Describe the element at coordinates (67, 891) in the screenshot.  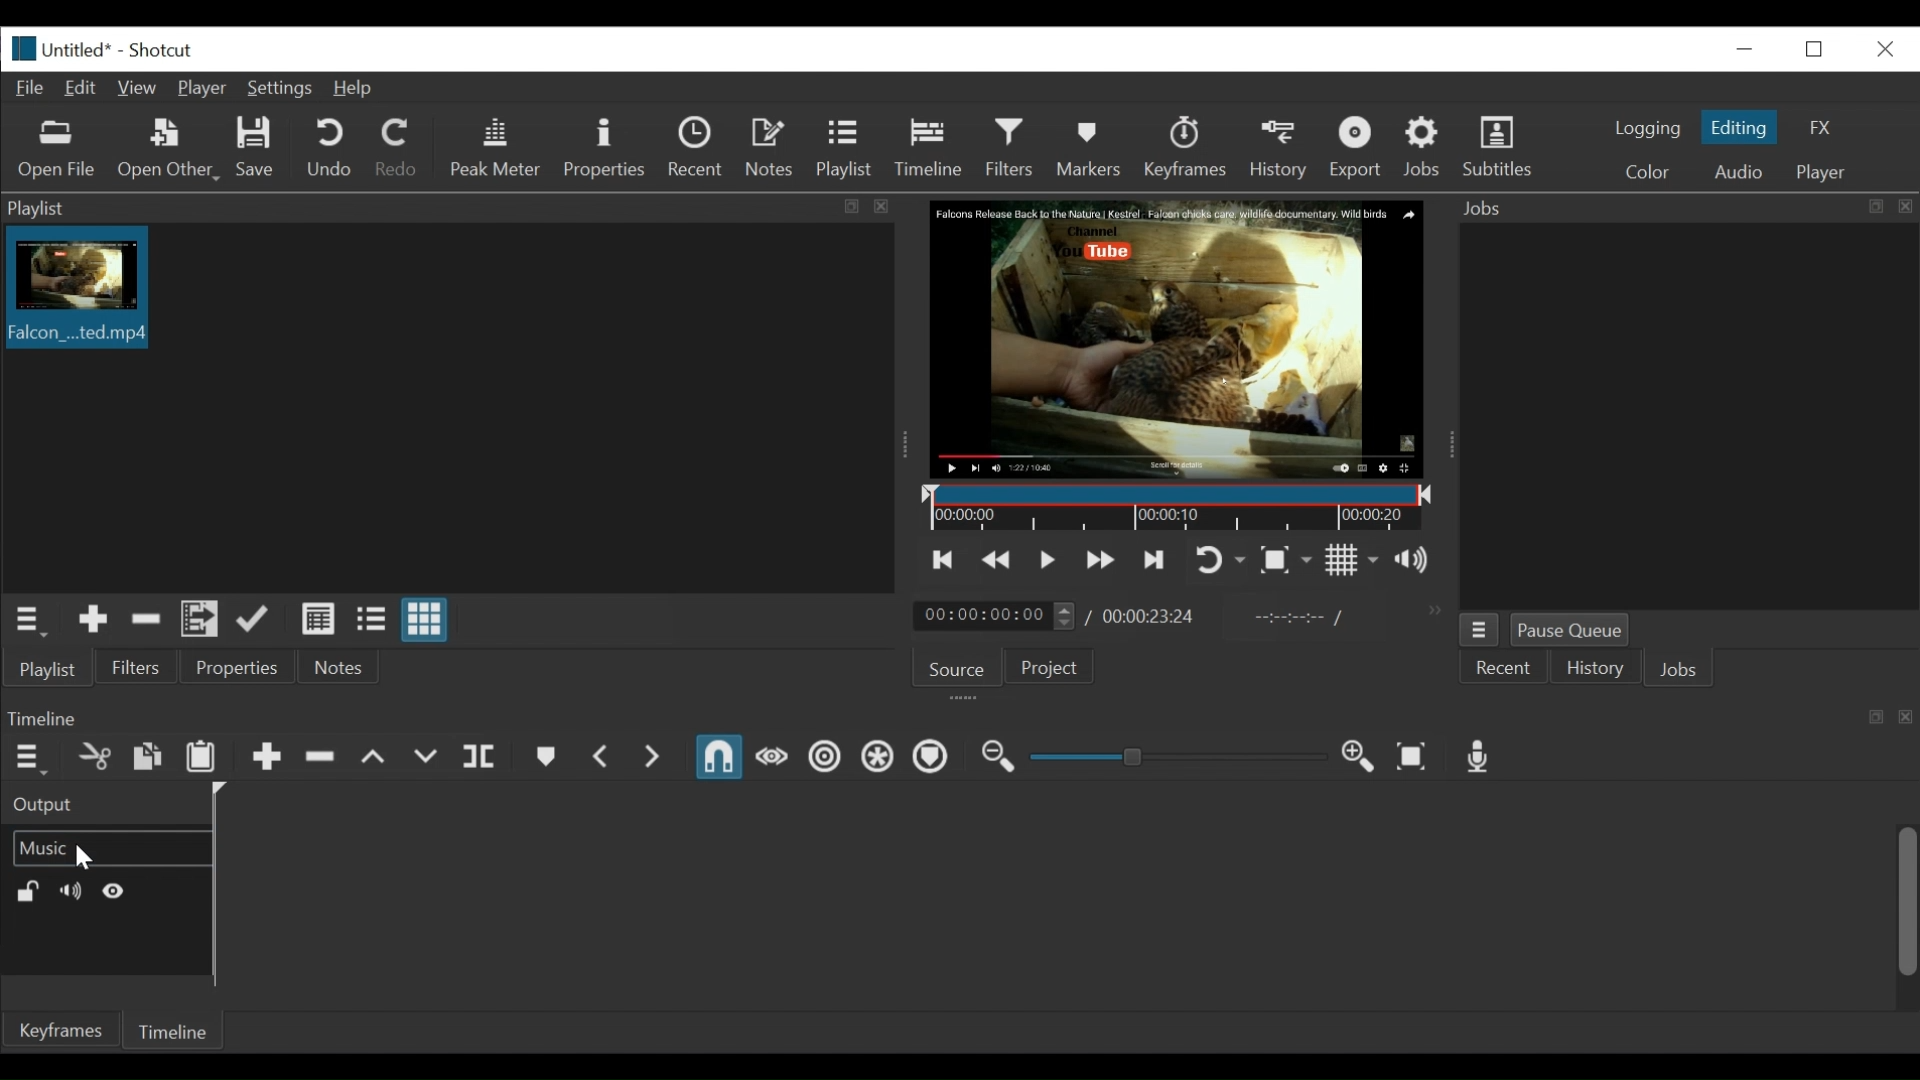
I see `Mute ` at that location.